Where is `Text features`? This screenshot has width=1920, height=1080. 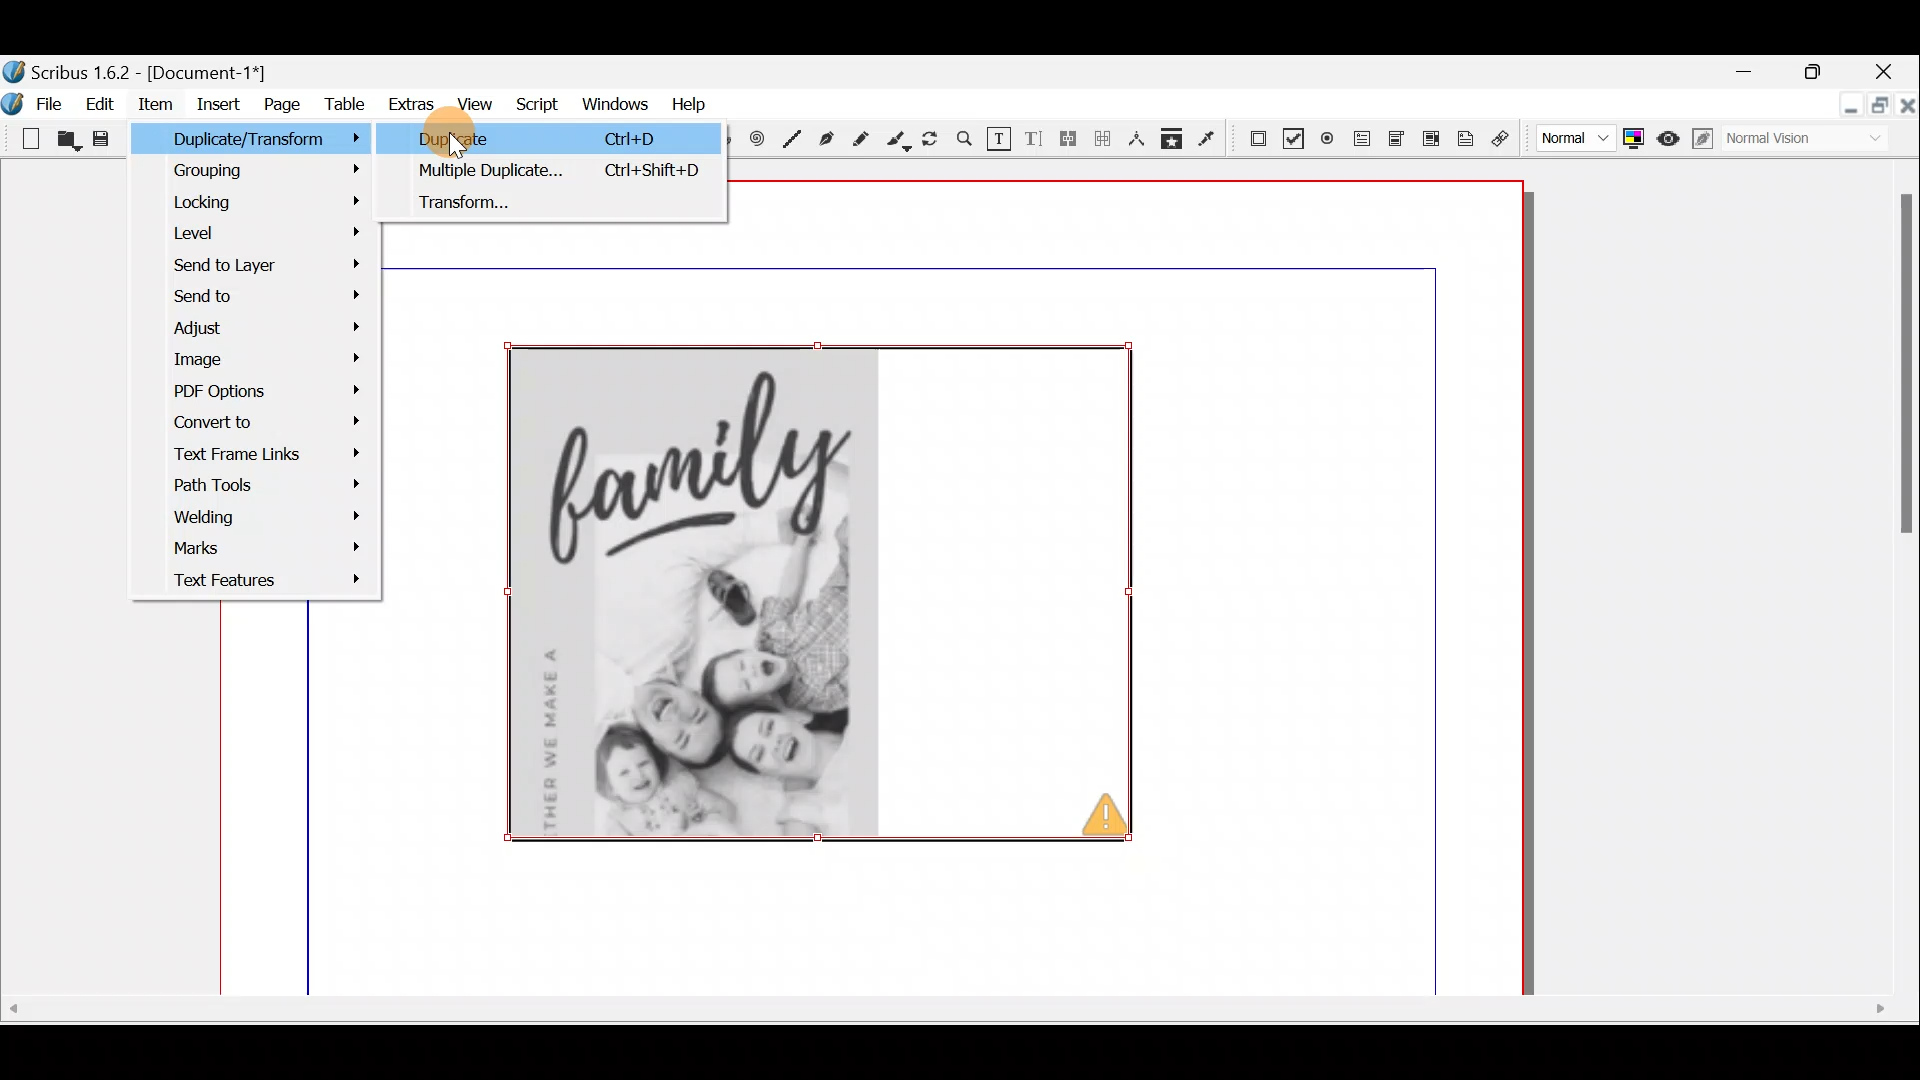
Text features is located at coordinates (257, 580).